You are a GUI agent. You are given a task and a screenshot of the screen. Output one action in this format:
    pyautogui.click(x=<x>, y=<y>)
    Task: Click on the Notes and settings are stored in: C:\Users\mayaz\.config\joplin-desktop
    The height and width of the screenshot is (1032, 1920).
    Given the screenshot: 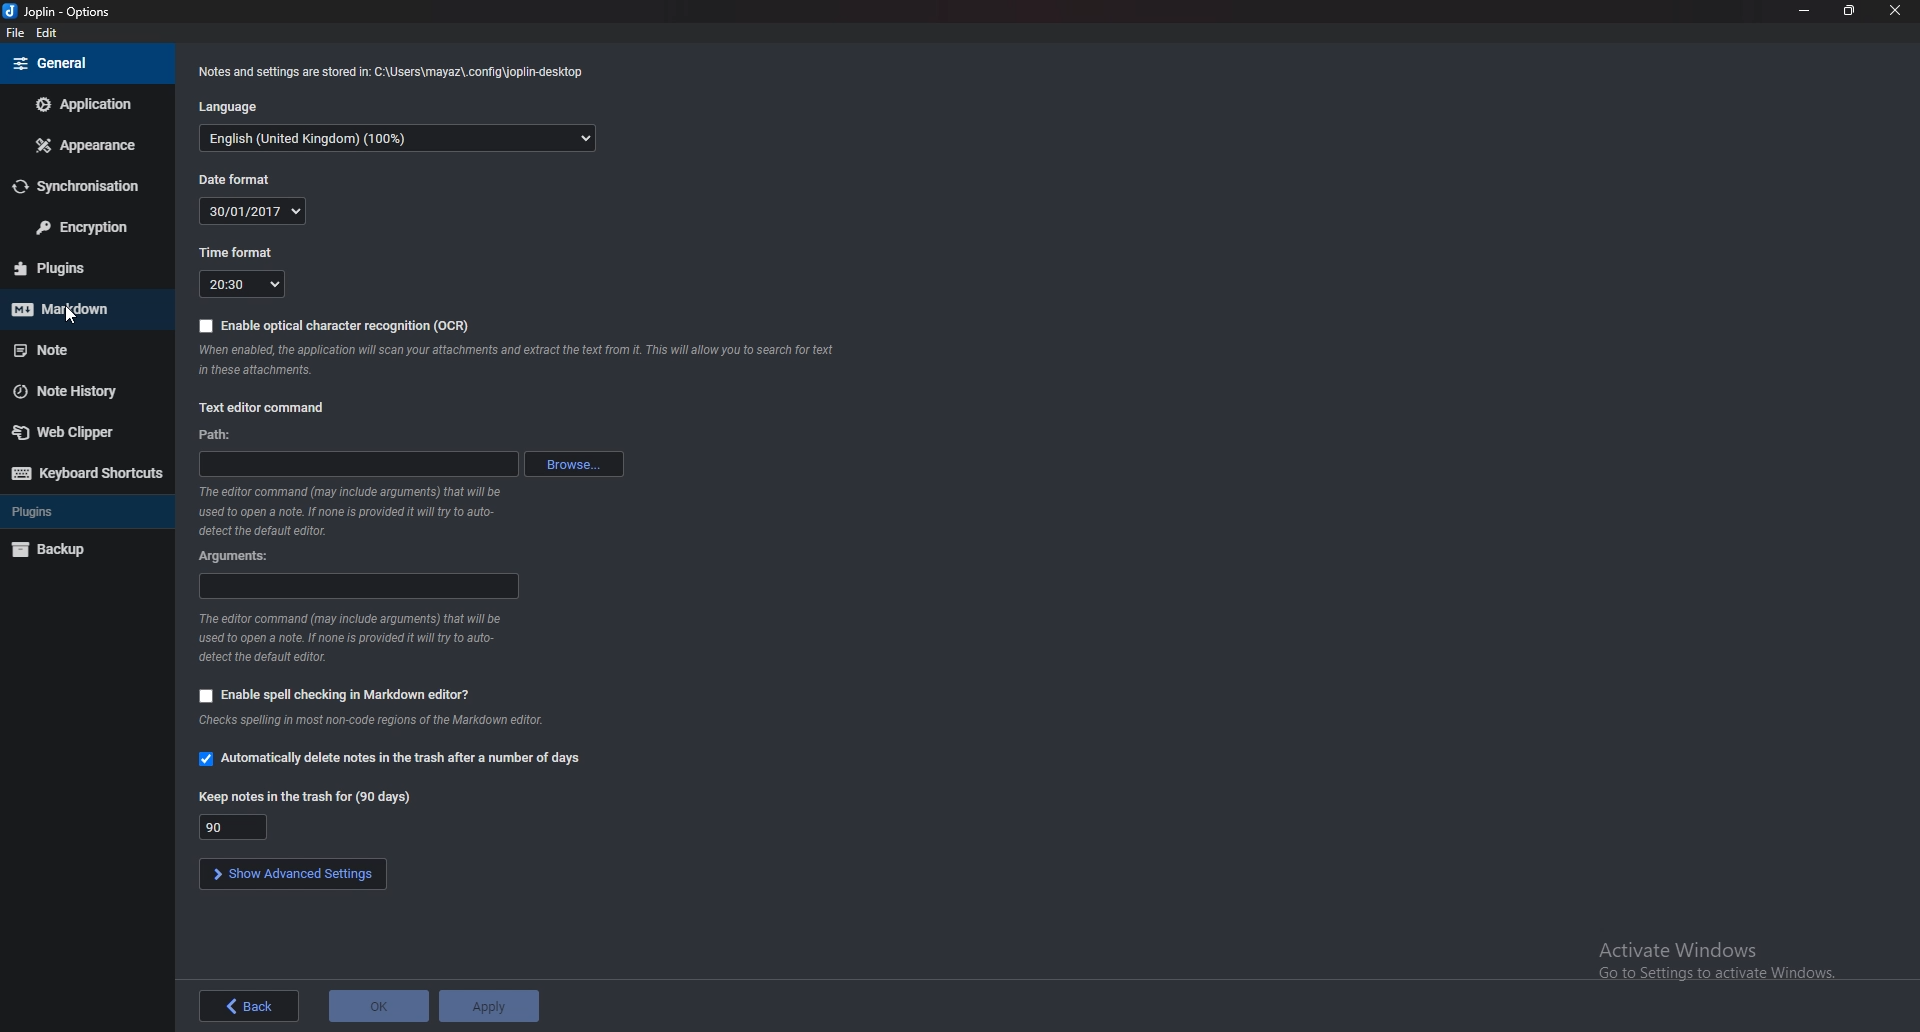 What is the action you would take?
    pyautogui.click(x=394, y=70)
    